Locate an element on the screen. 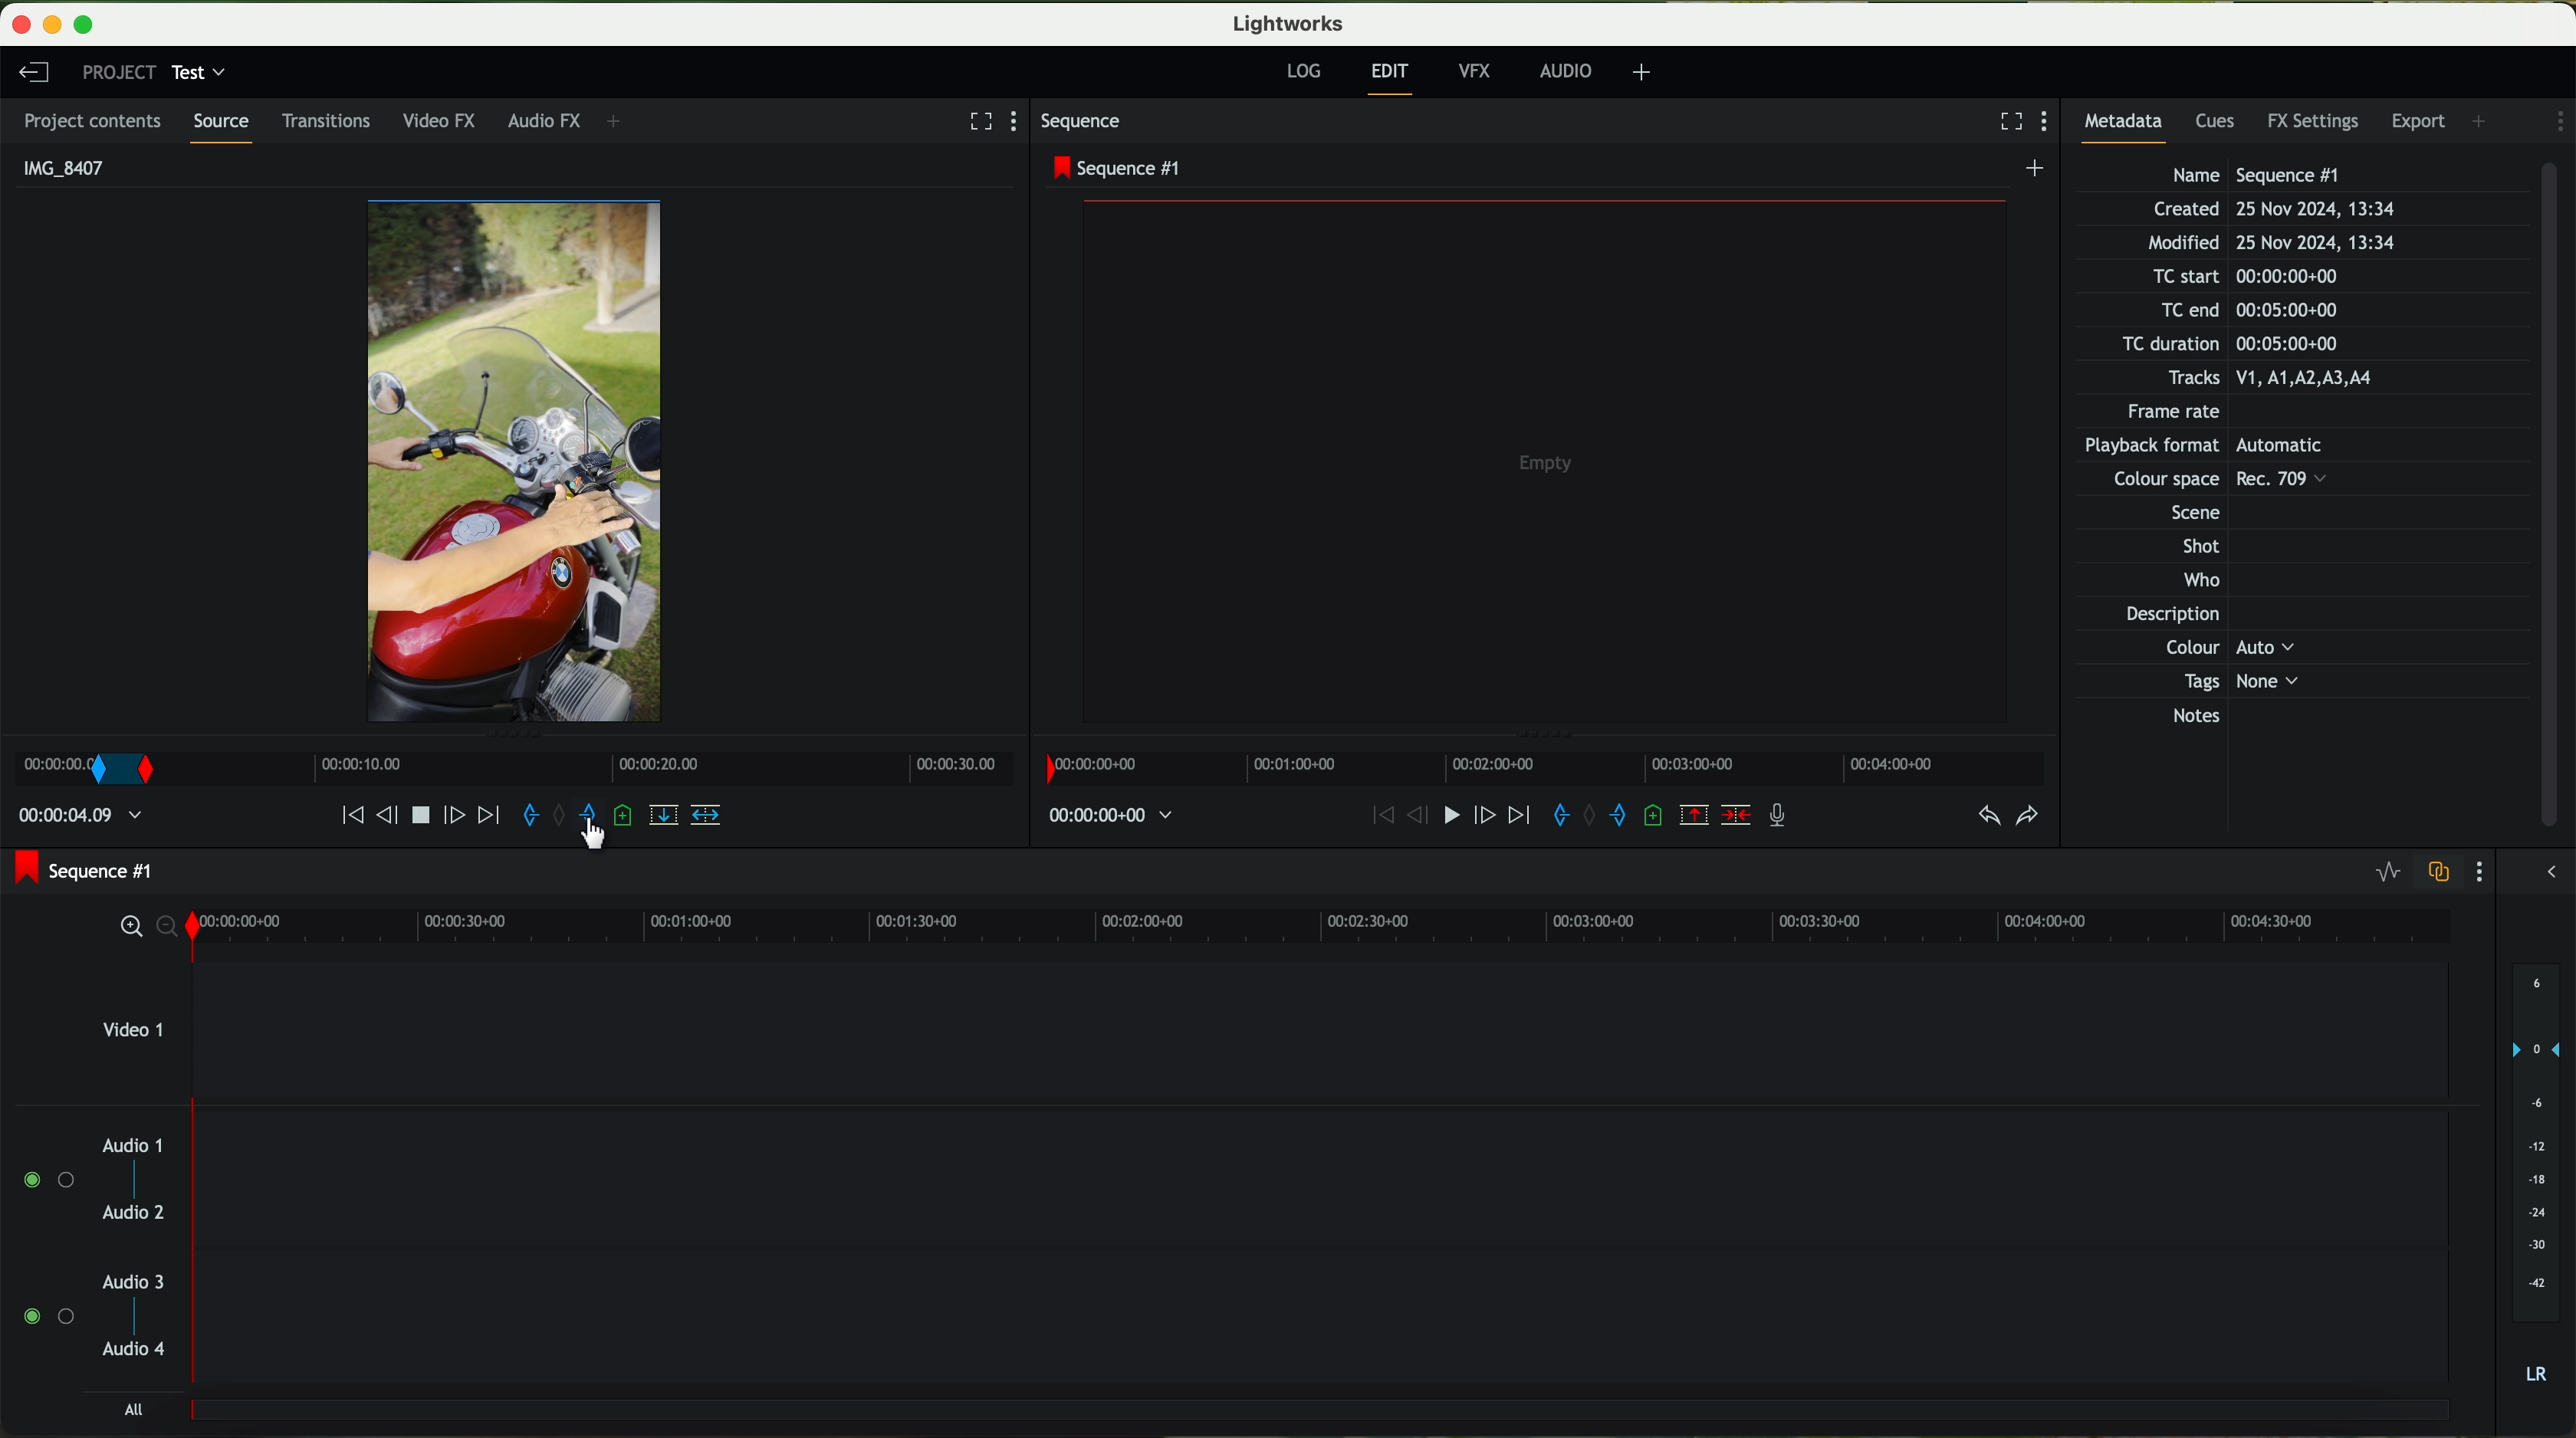  nudge one frame forward is located at coordinates (459, 818).